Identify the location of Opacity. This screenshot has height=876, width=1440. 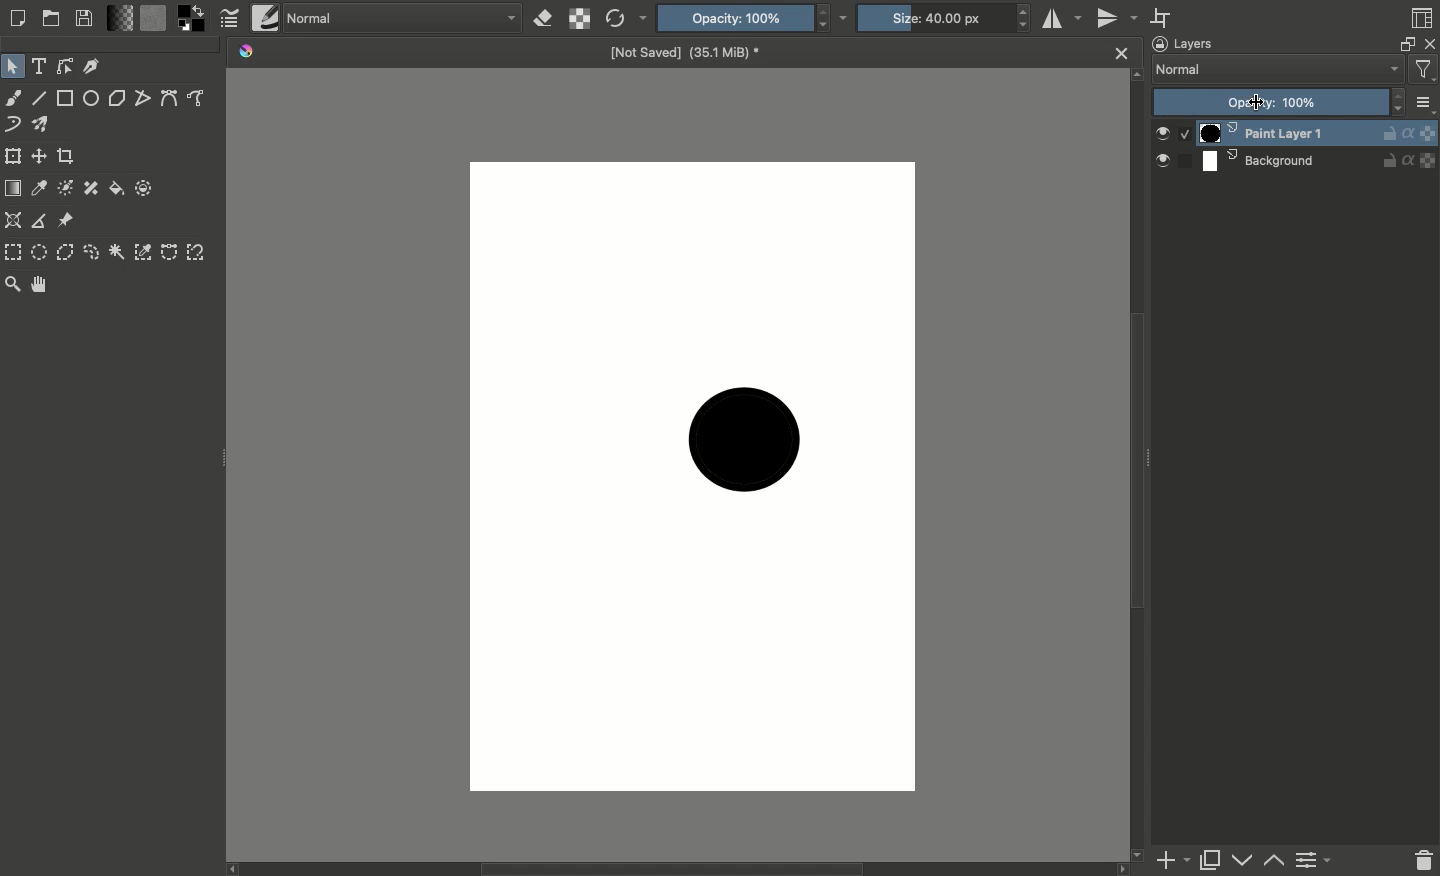
(754, 17).